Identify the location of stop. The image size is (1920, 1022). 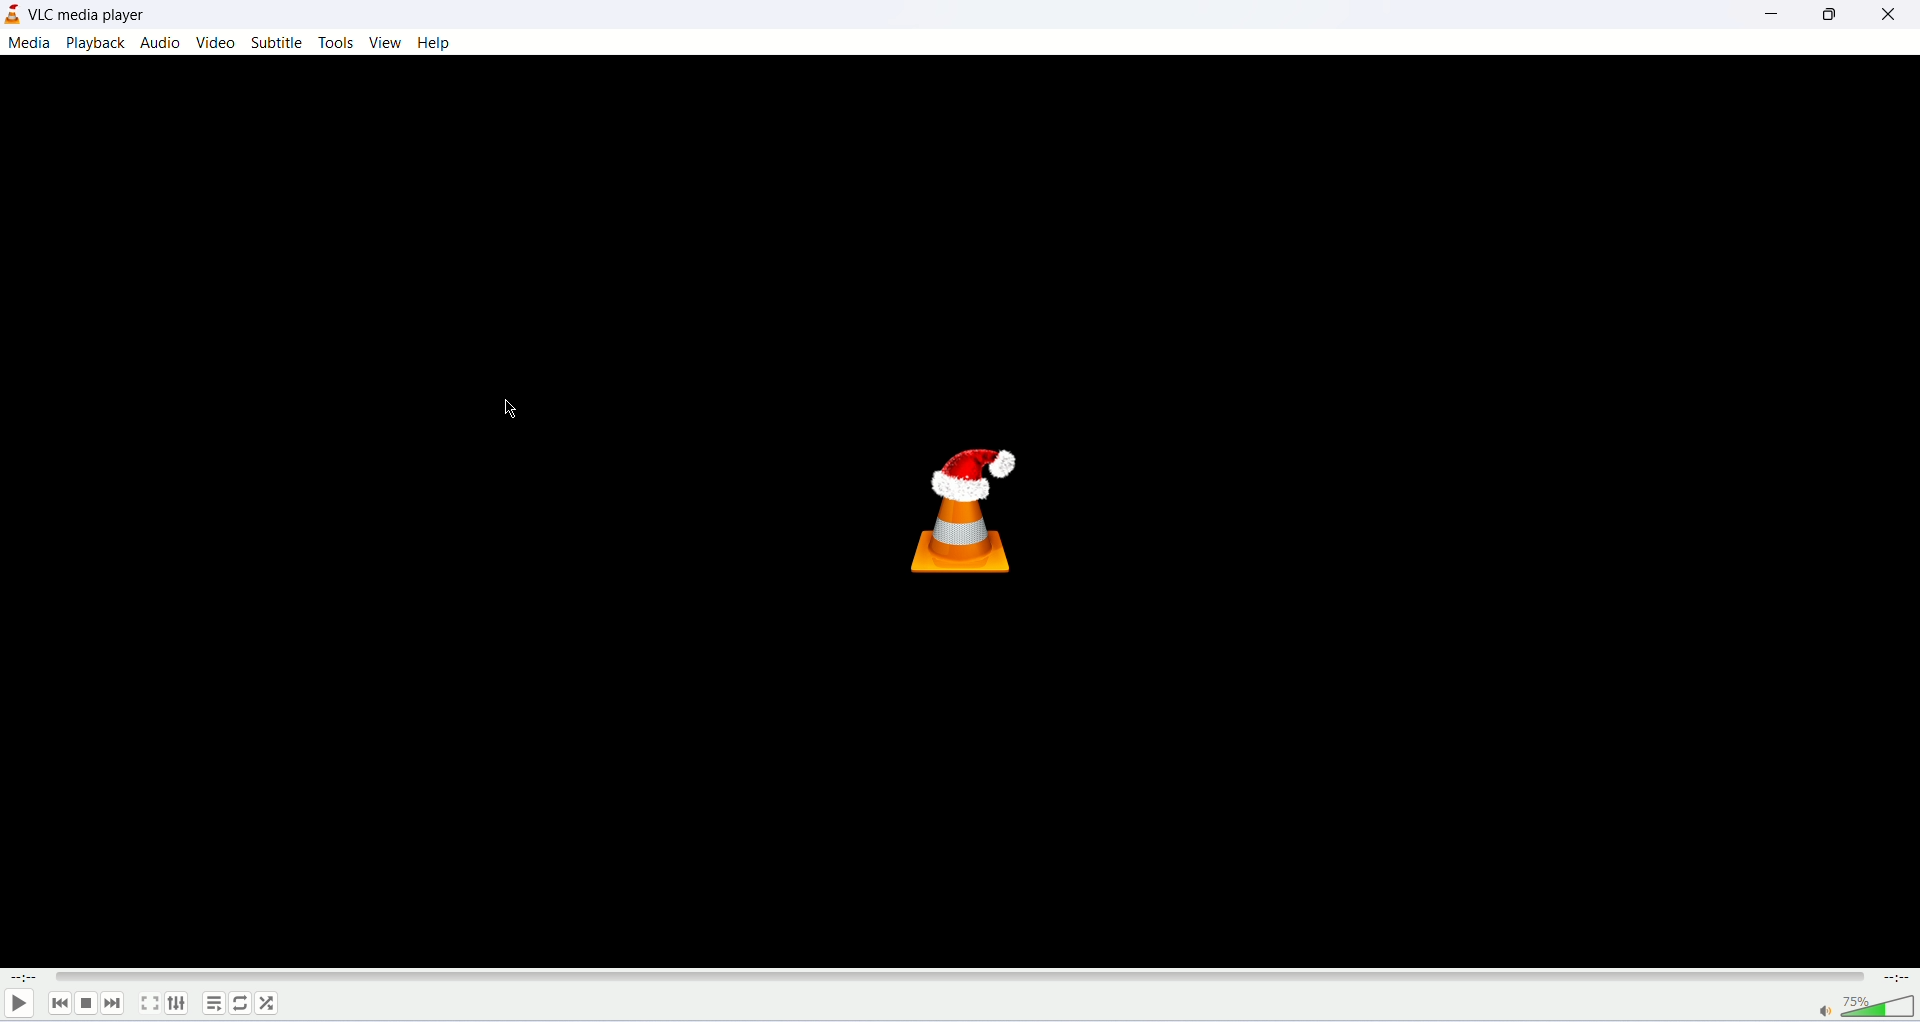
(86, 1004).